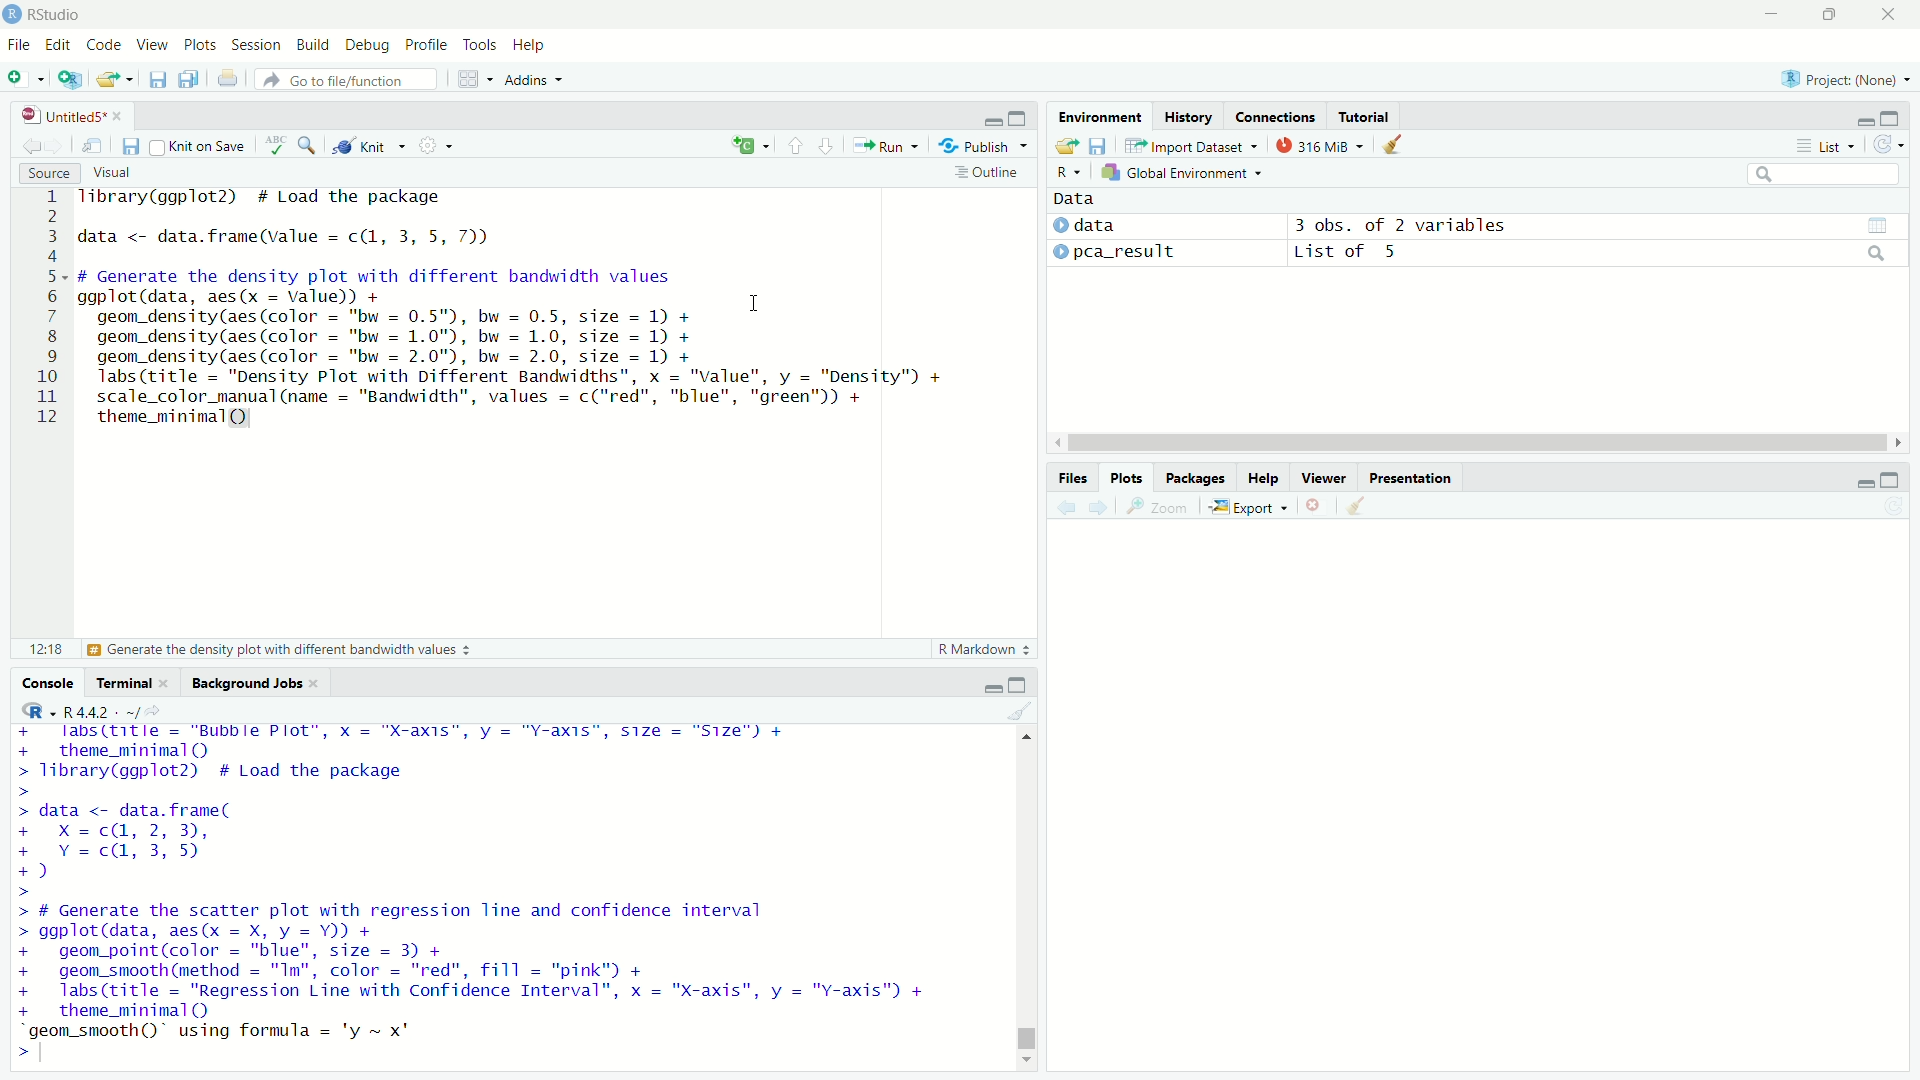 The image size is (1920, 1080). What do you see at coordinates (63, 115) in the screenshot?
I see `Untitled5*` at bounding box center [63, 115].